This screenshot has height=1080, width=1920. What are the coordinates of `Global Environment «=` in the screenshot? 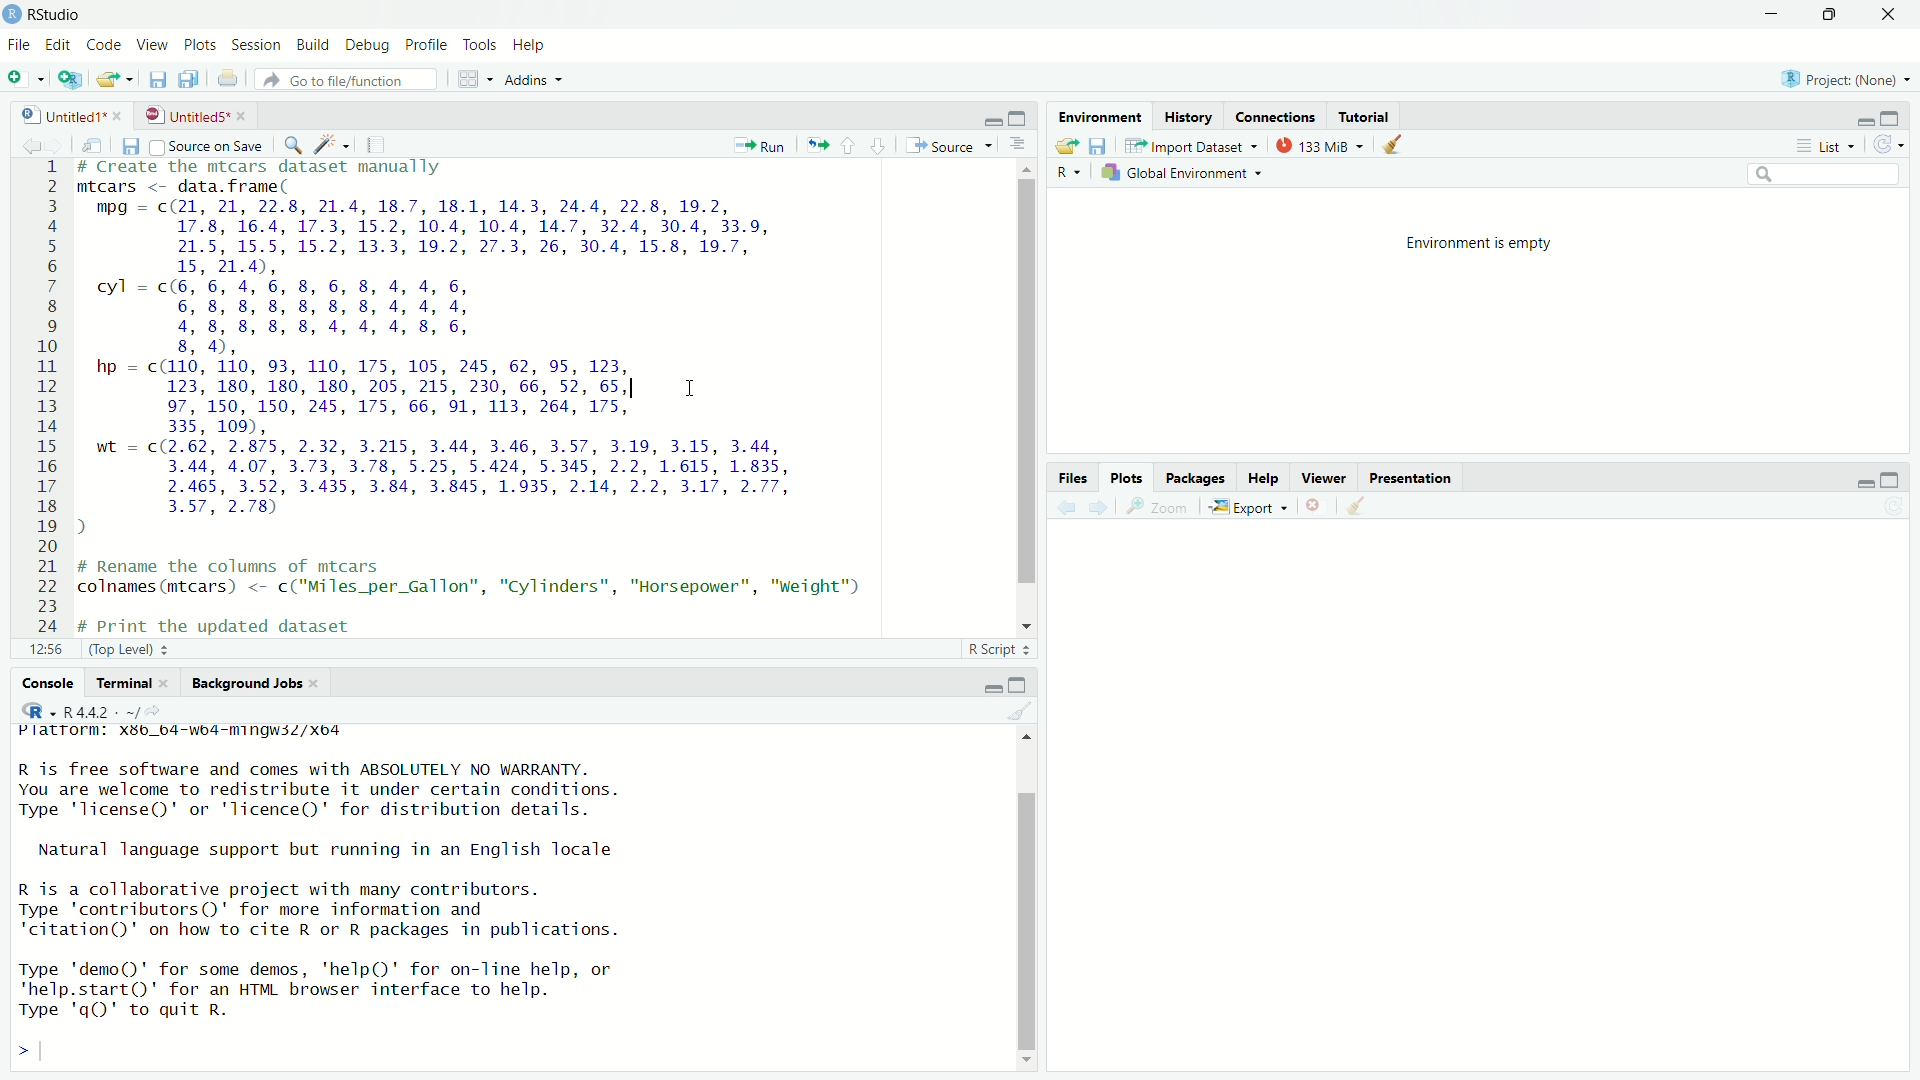 It's located at (1186, 171).